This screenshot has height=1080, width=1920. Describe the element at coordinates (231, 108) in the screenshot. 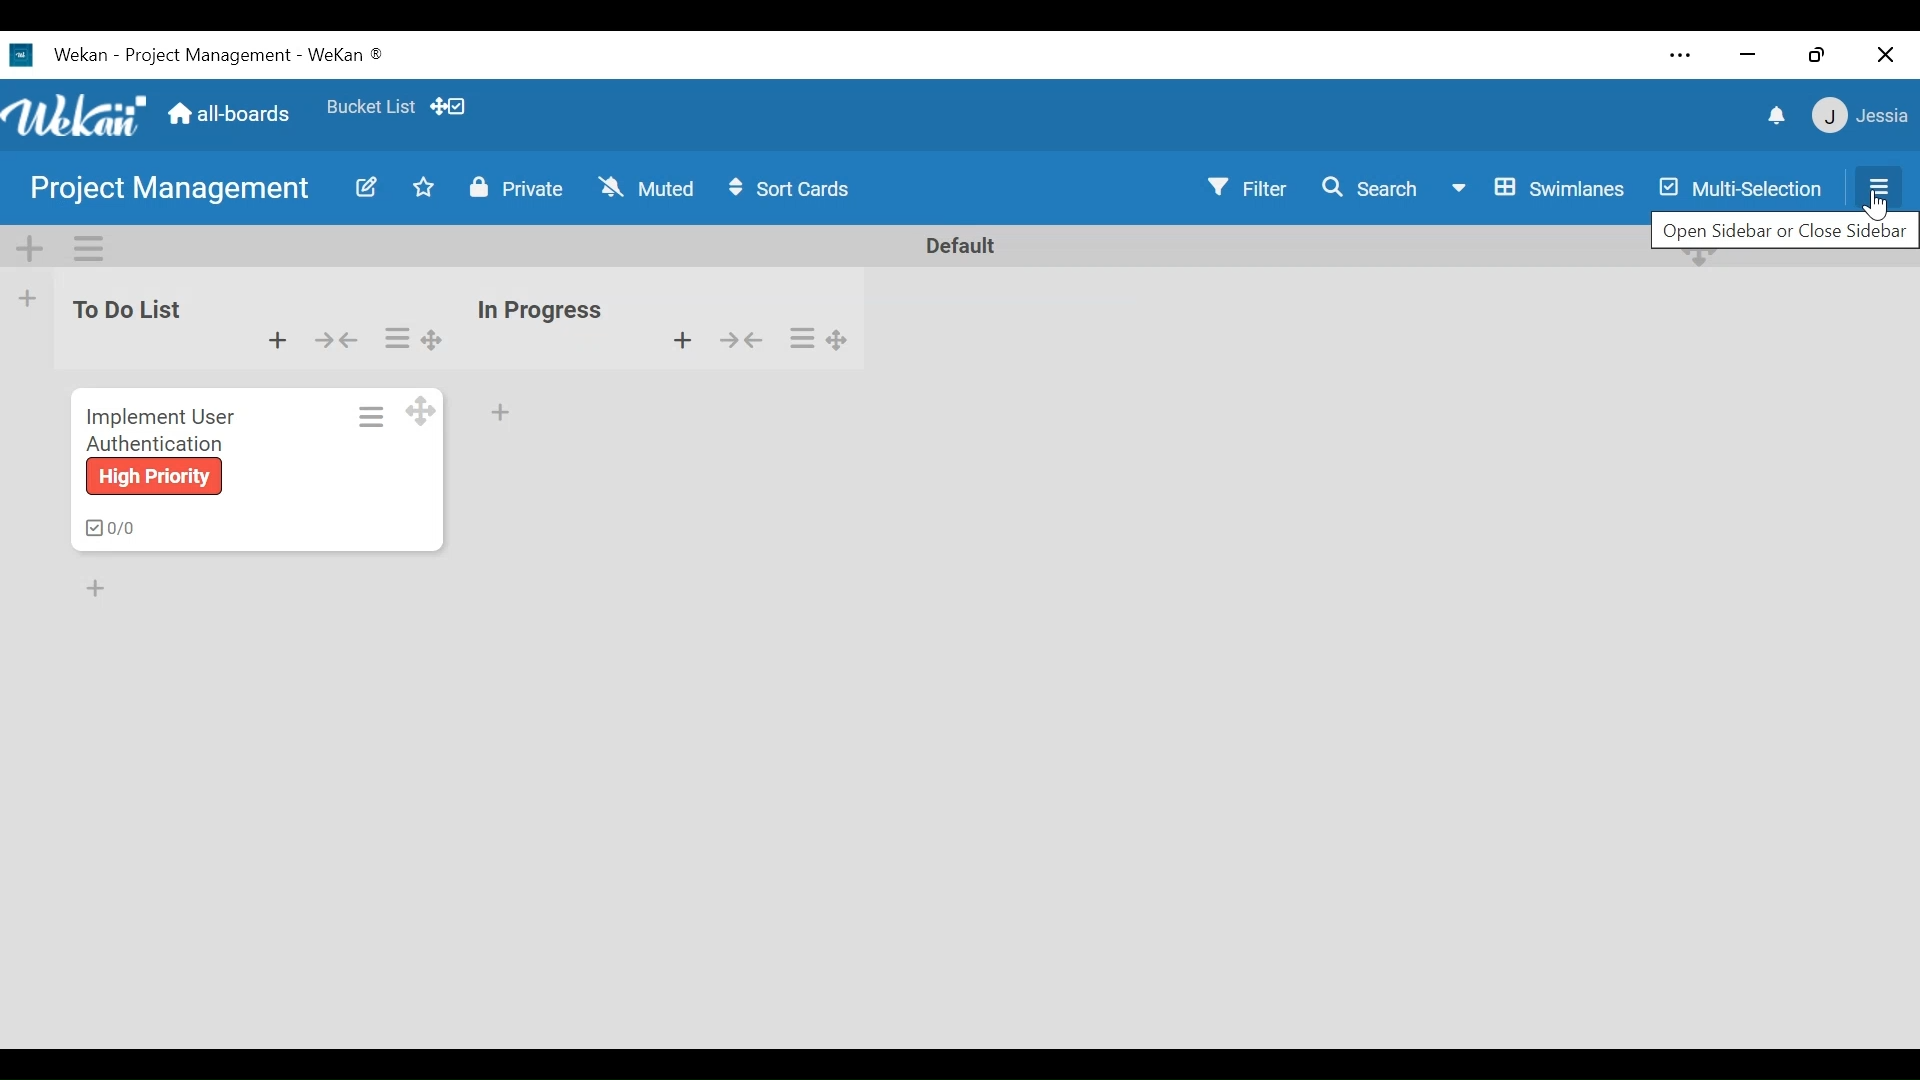

I see `Home(all boards)` at that location.